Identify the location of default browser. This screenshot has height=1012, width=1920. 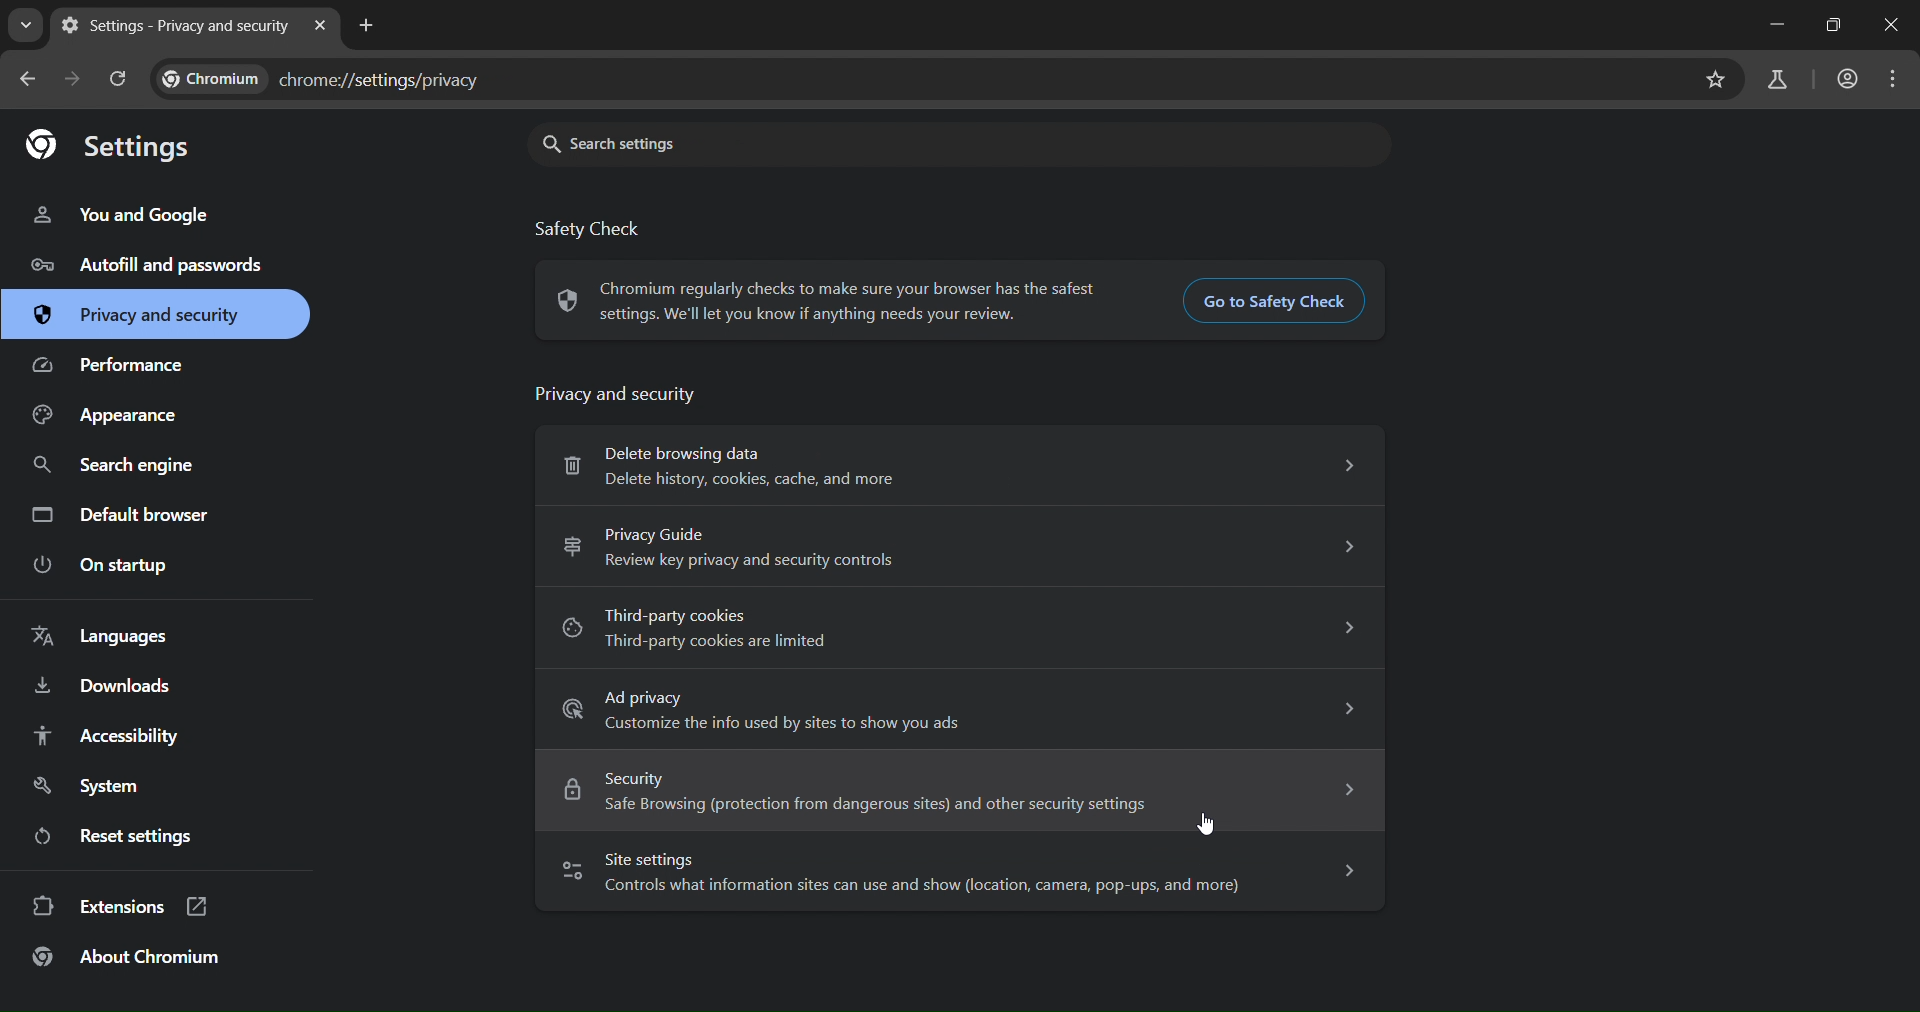
(125, 513).